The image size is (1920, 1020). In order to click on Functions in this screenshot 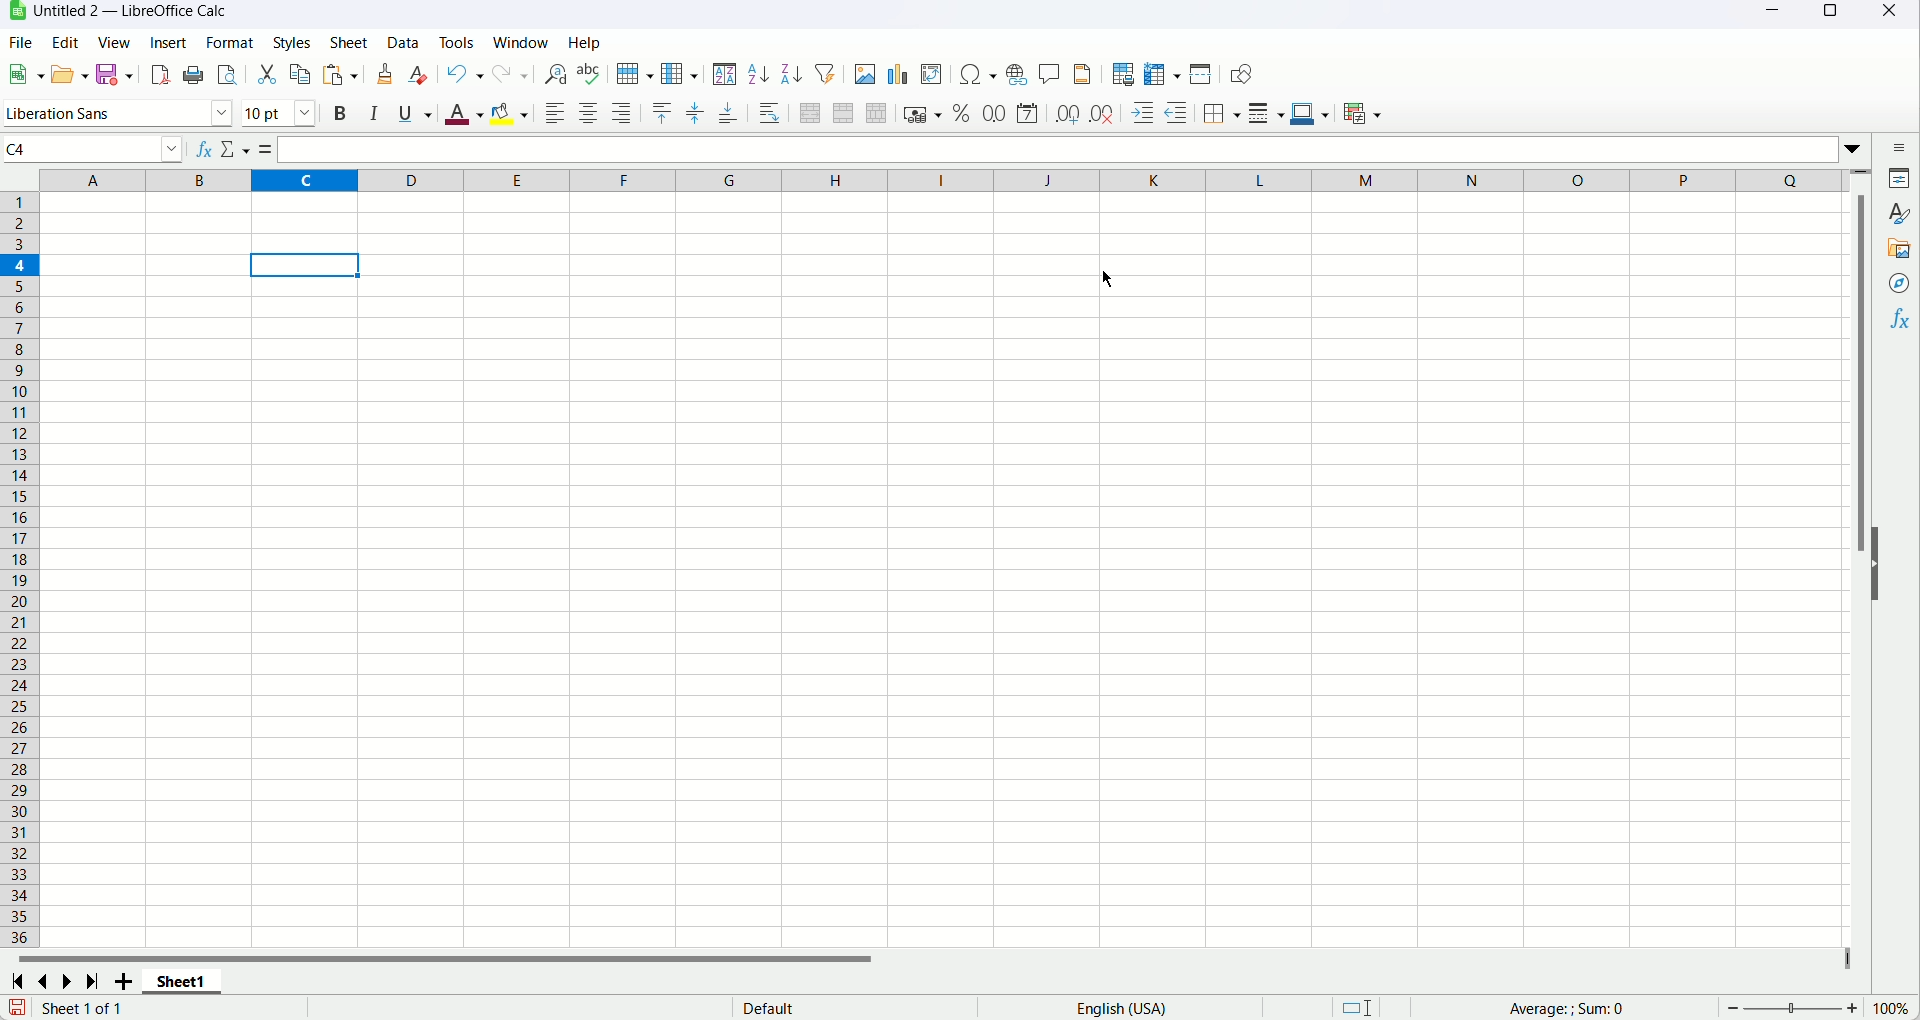, I will do `click(1902, 317)`.